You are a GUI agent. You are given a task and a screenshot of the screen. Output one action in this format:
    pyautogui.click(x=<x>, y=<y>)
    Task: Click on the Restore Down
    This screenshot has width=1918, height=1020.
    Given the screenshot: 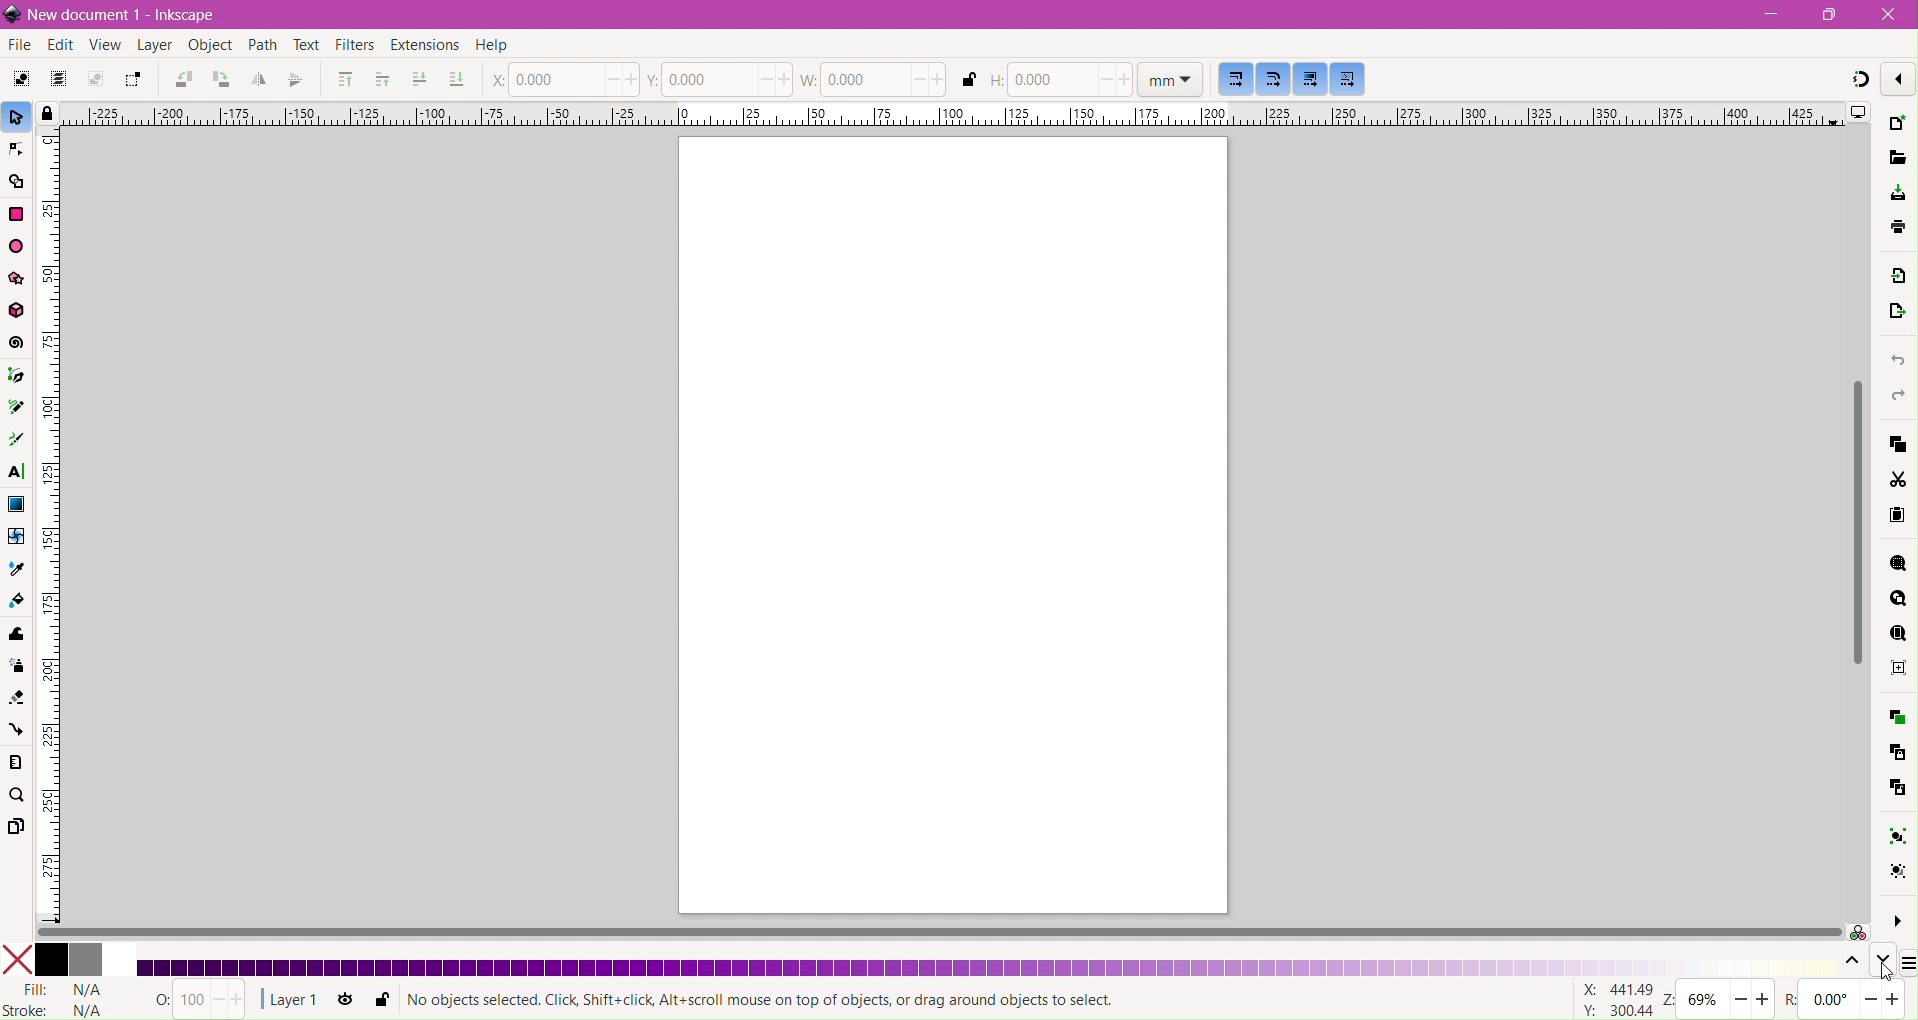 What is the action you would take?
    pyautogui.click(x=1836, y=13)
    